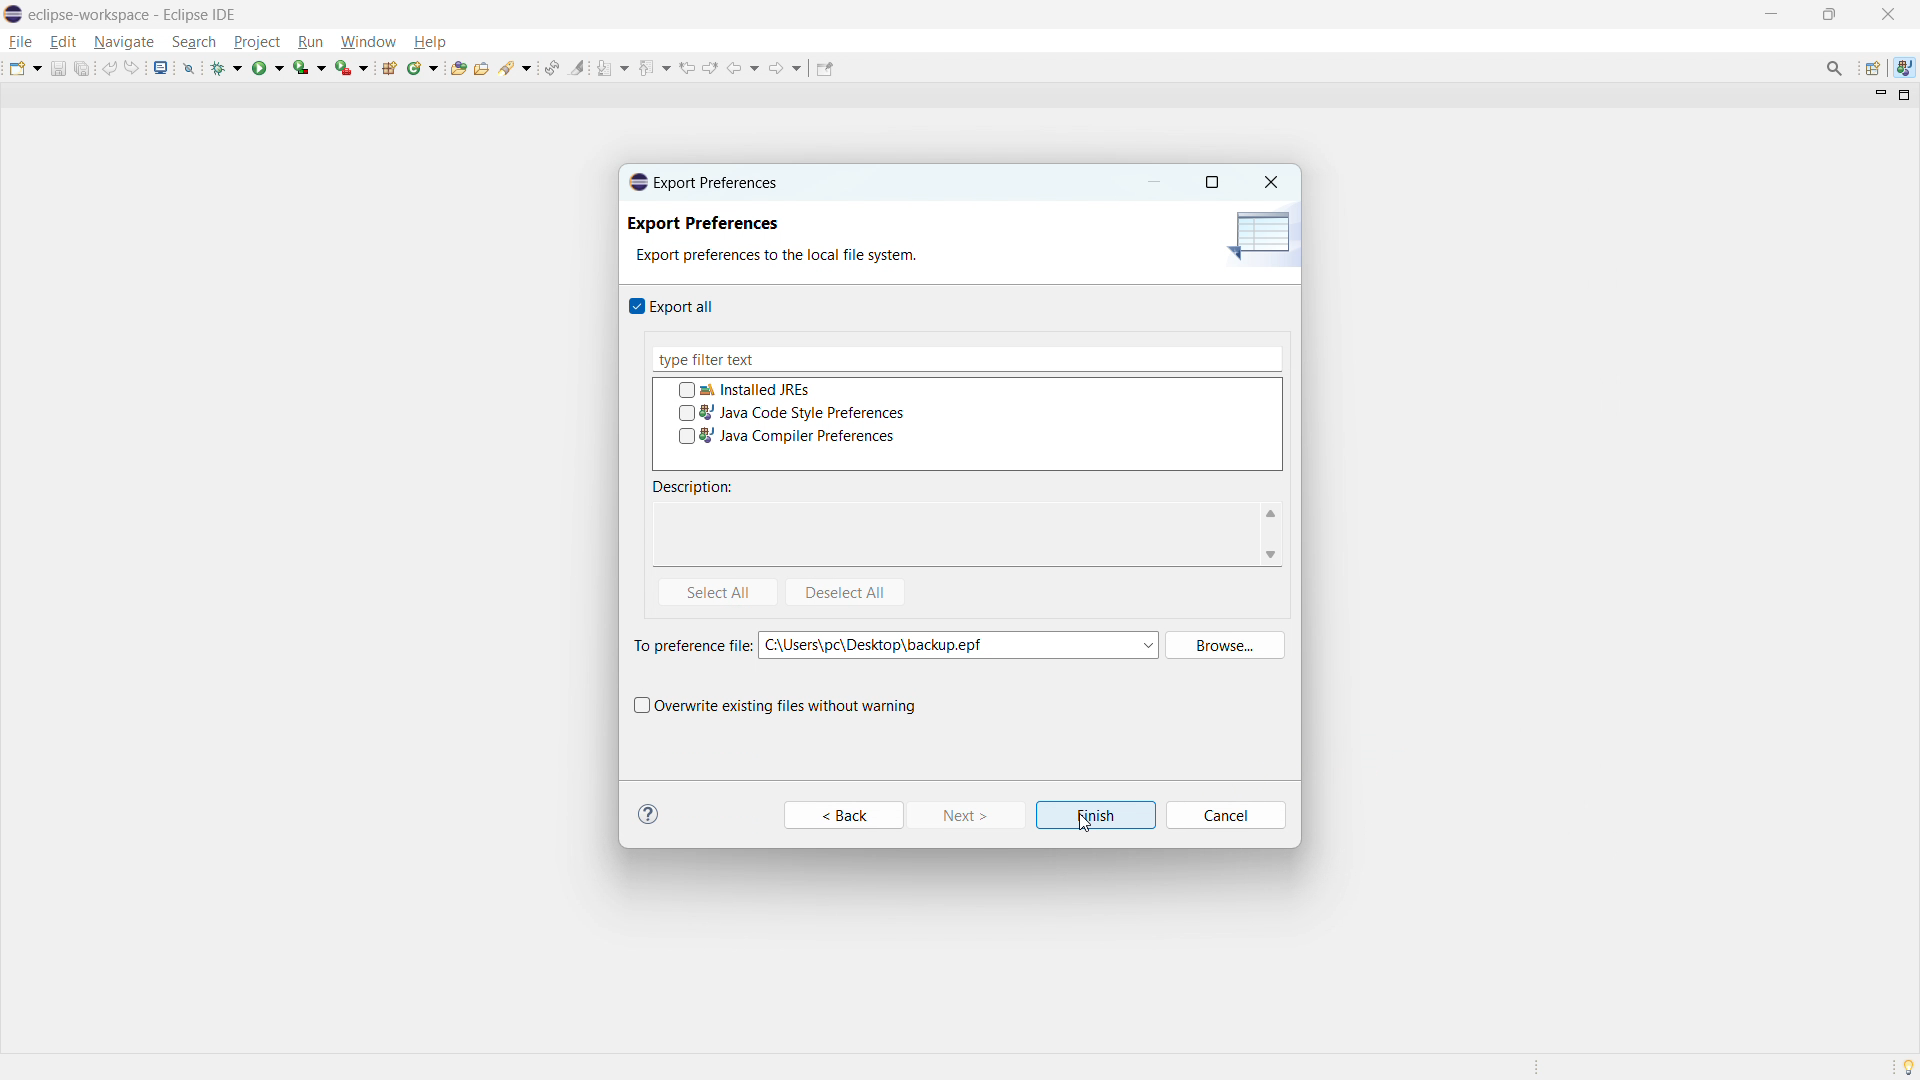  Describe the element at coordinates (309, 67) in the screenshot. I see `coverage` at that location.